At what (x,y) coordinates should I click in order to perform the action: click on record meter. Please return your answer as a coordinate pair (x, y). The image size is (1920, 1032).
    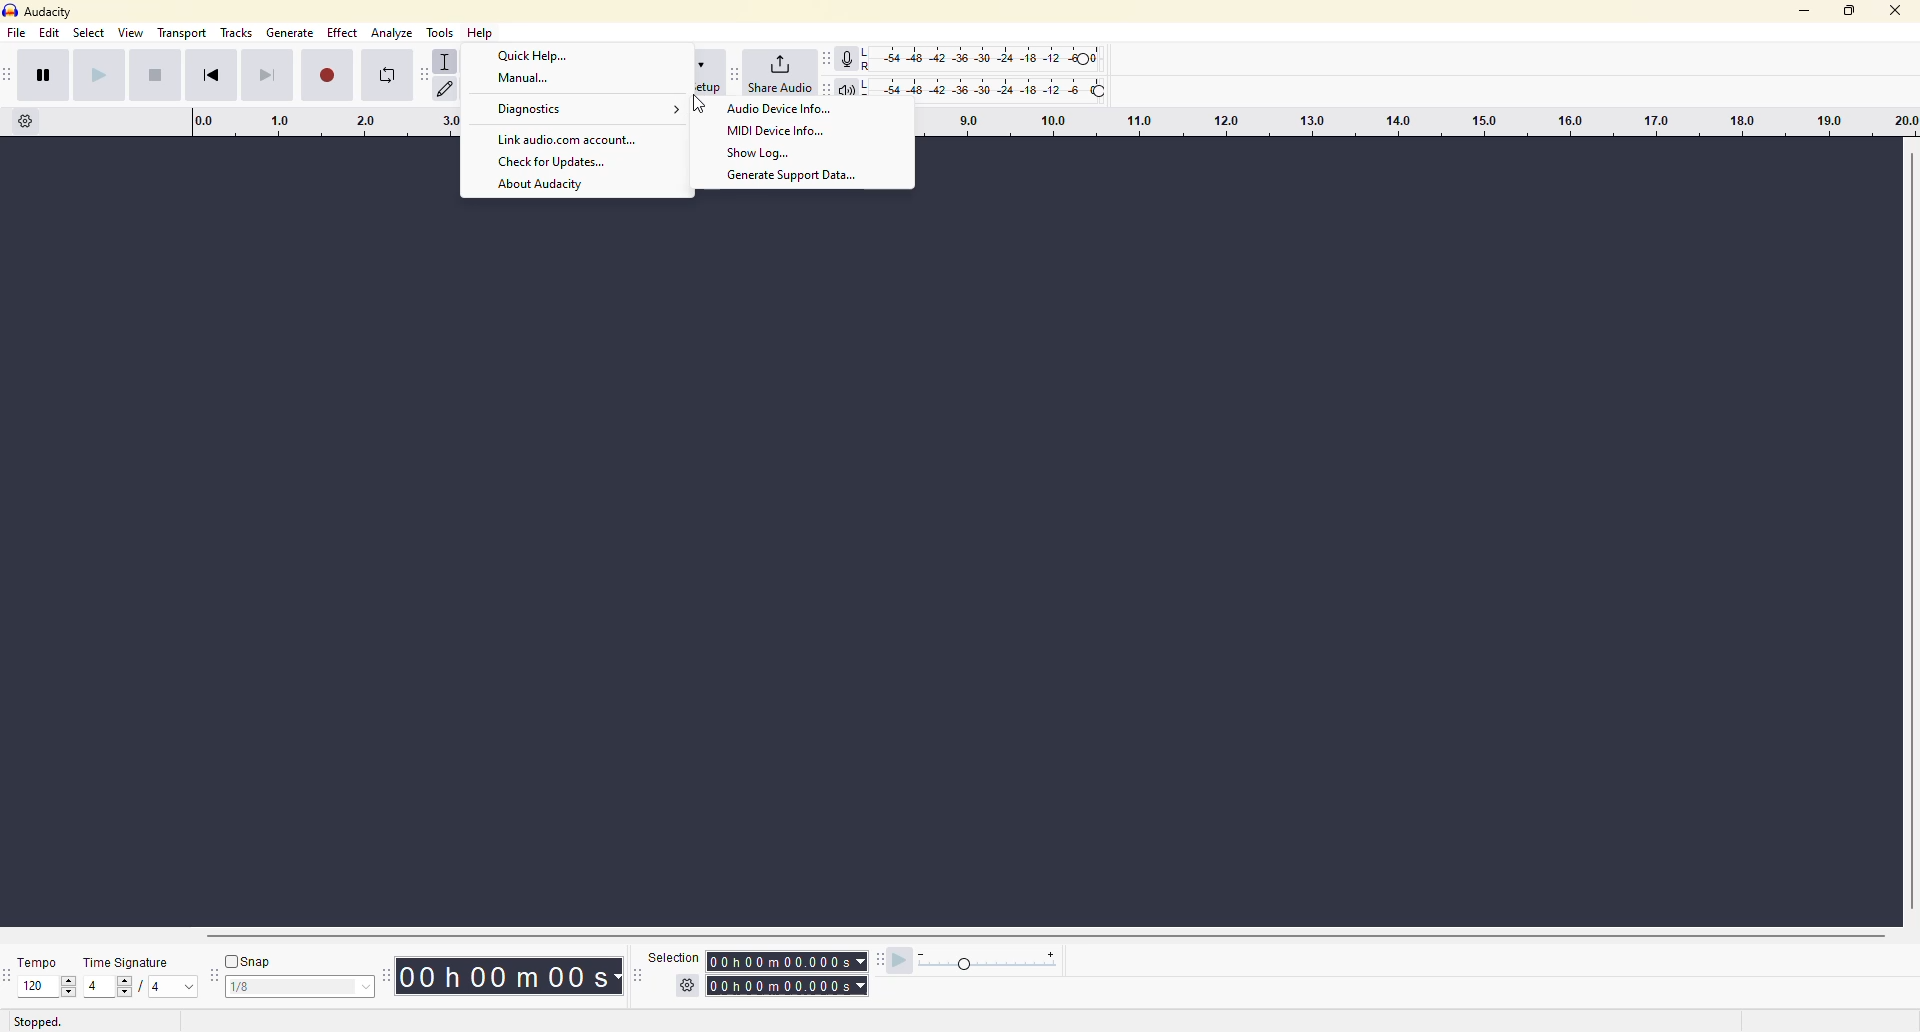
    Looking at the image, I should click on (850, 56).